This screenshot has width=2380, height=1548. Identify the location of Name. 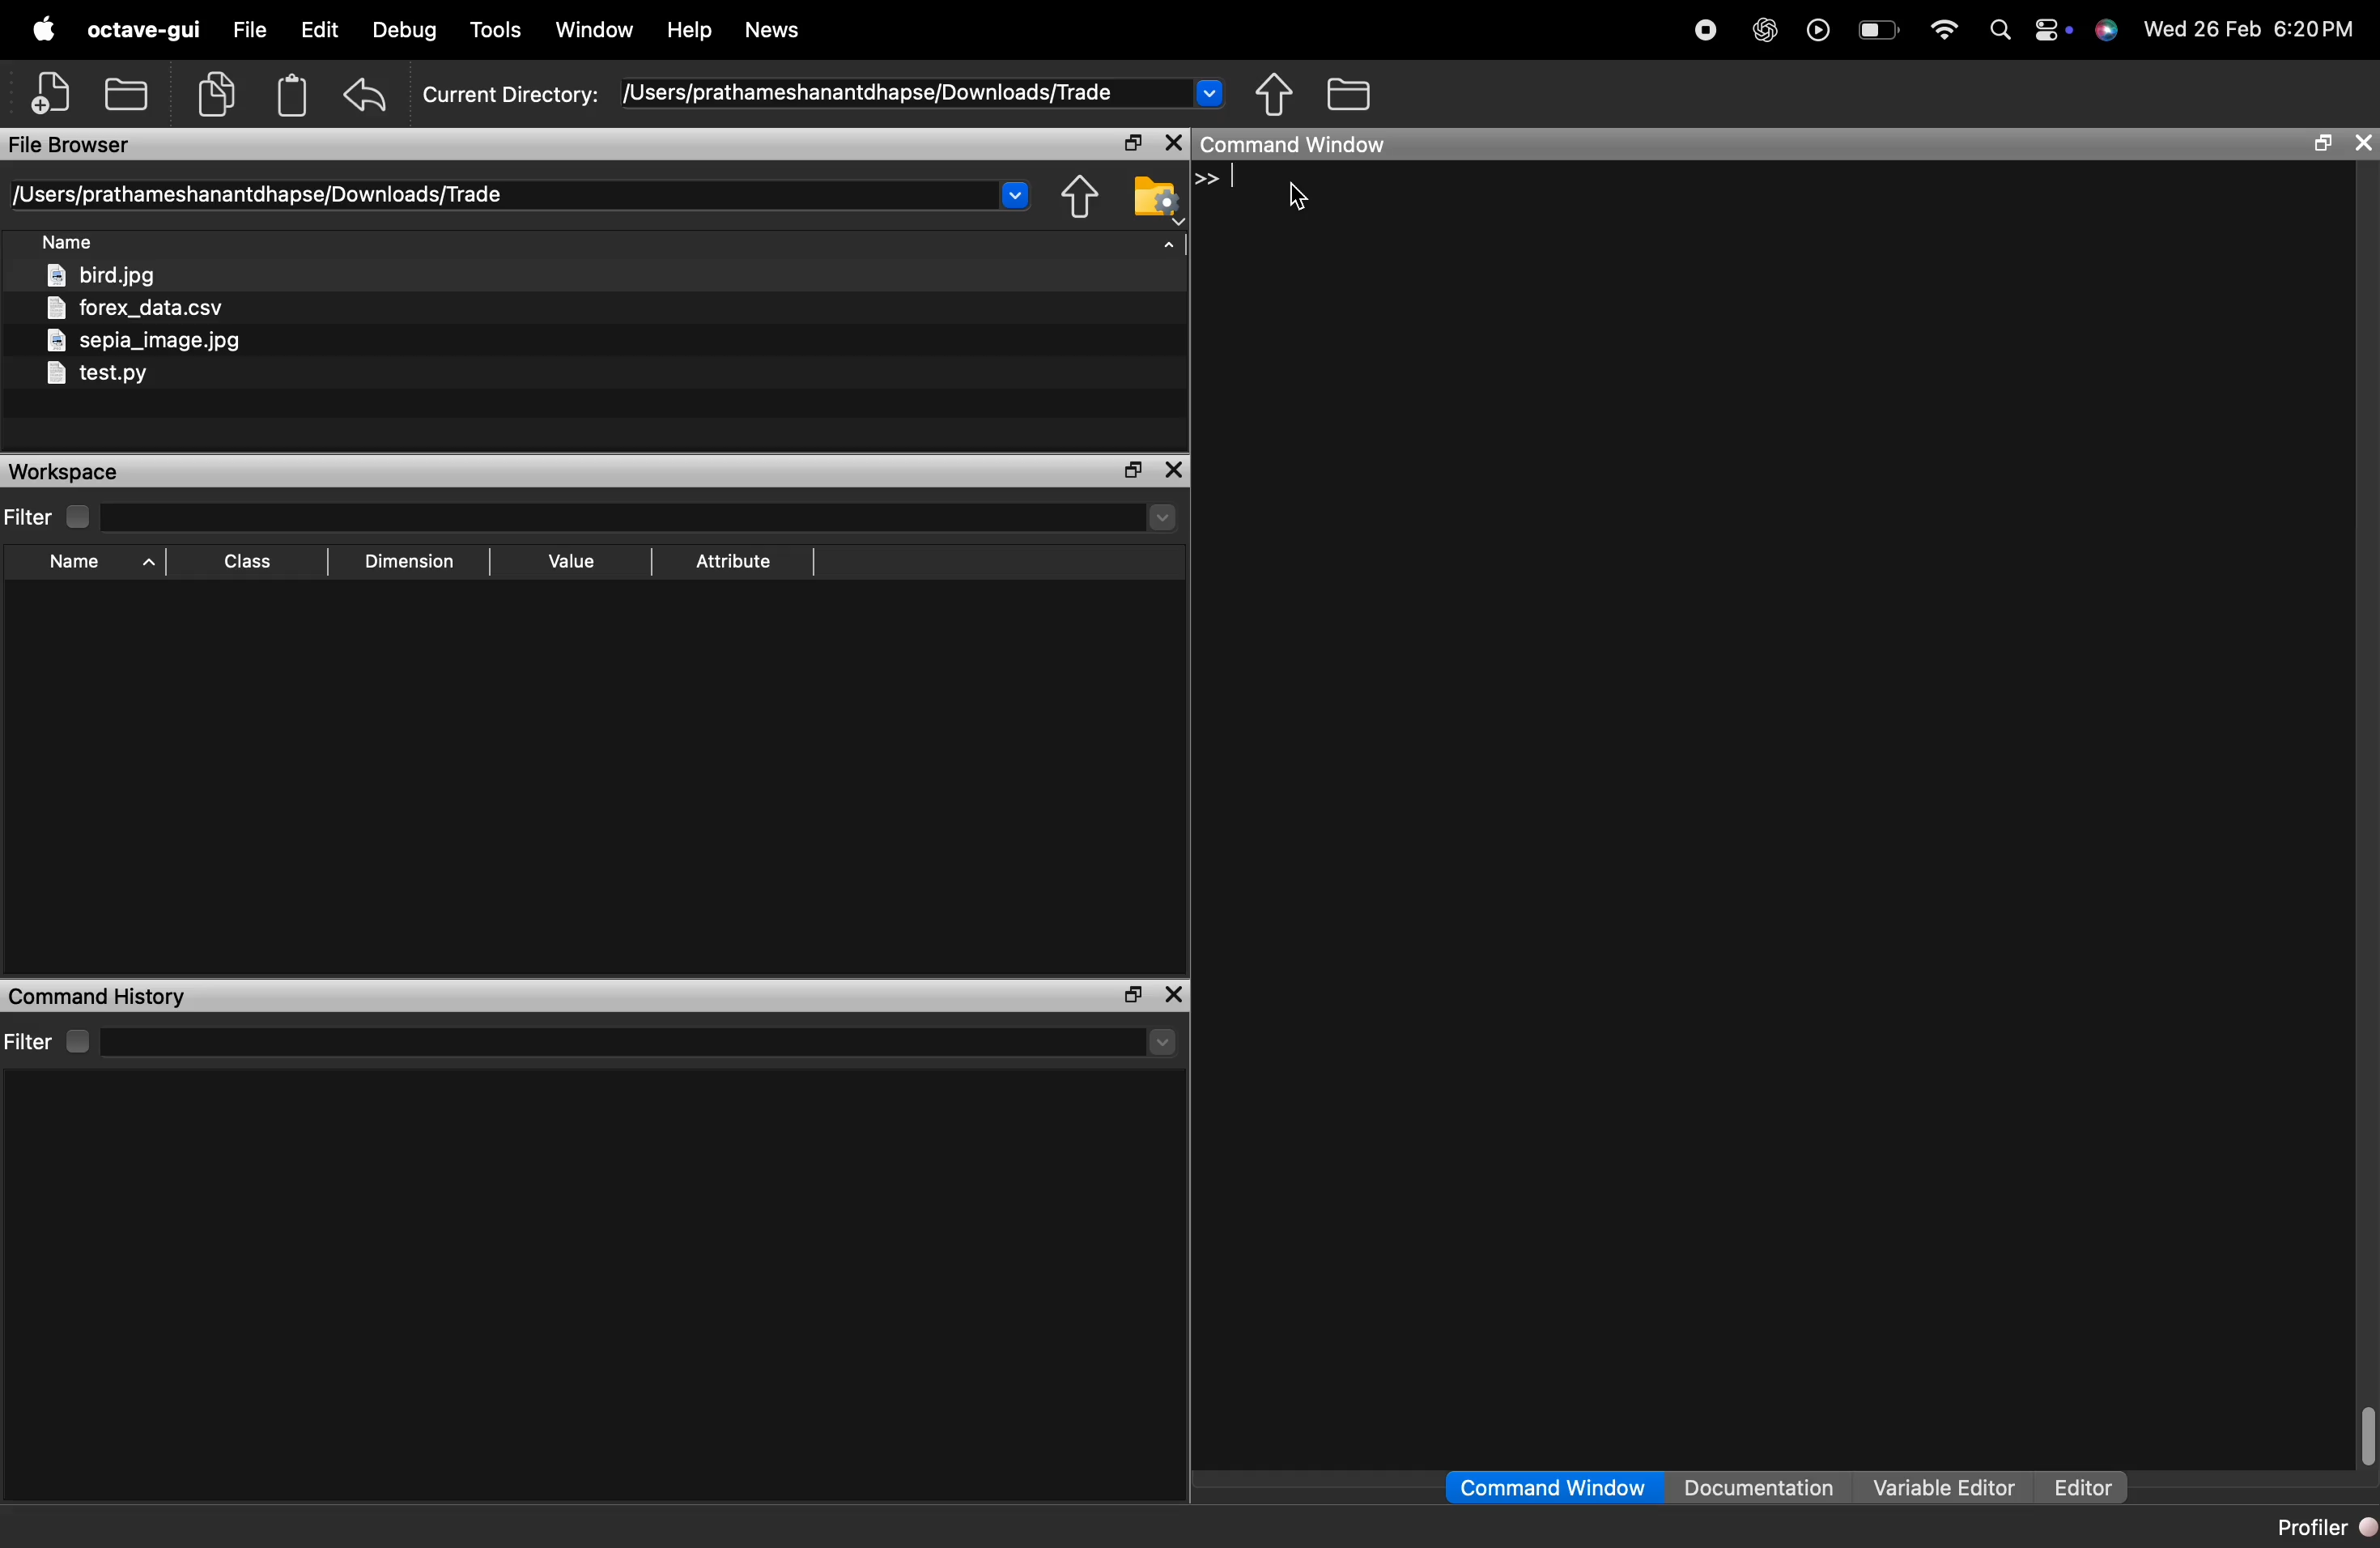
(104, 564).